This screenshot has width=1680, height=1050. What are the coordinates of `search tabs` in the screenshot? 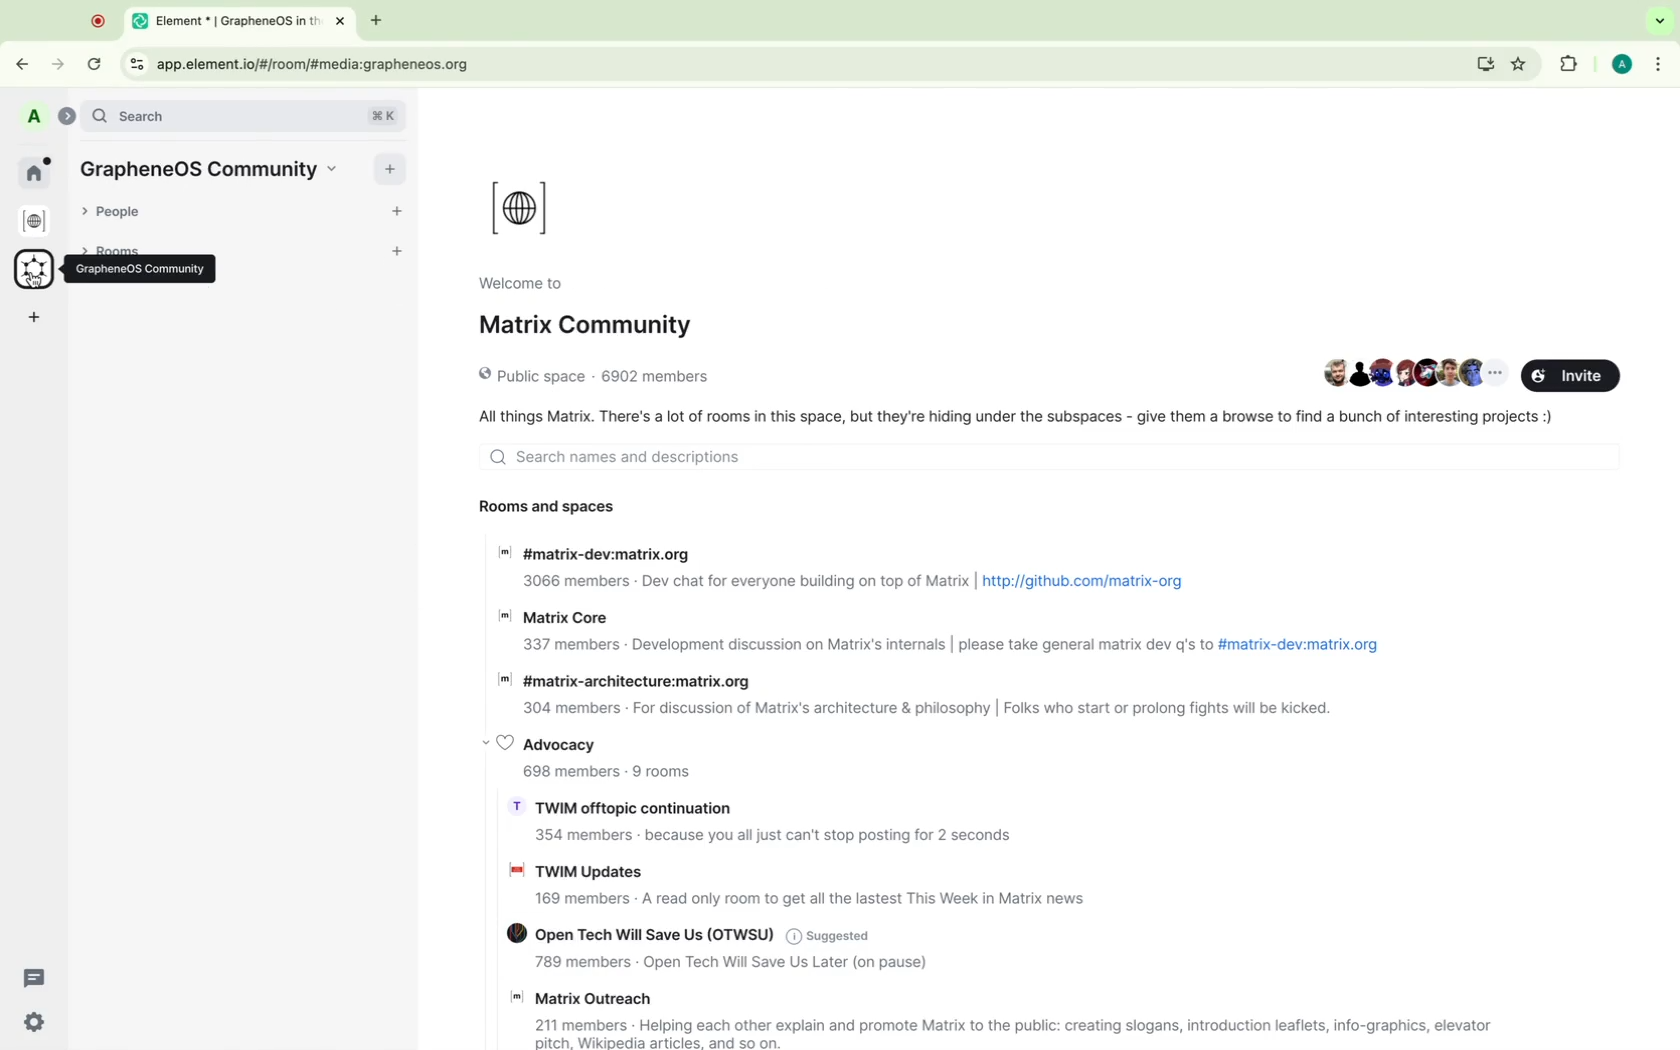 It's located at (1655, 21).